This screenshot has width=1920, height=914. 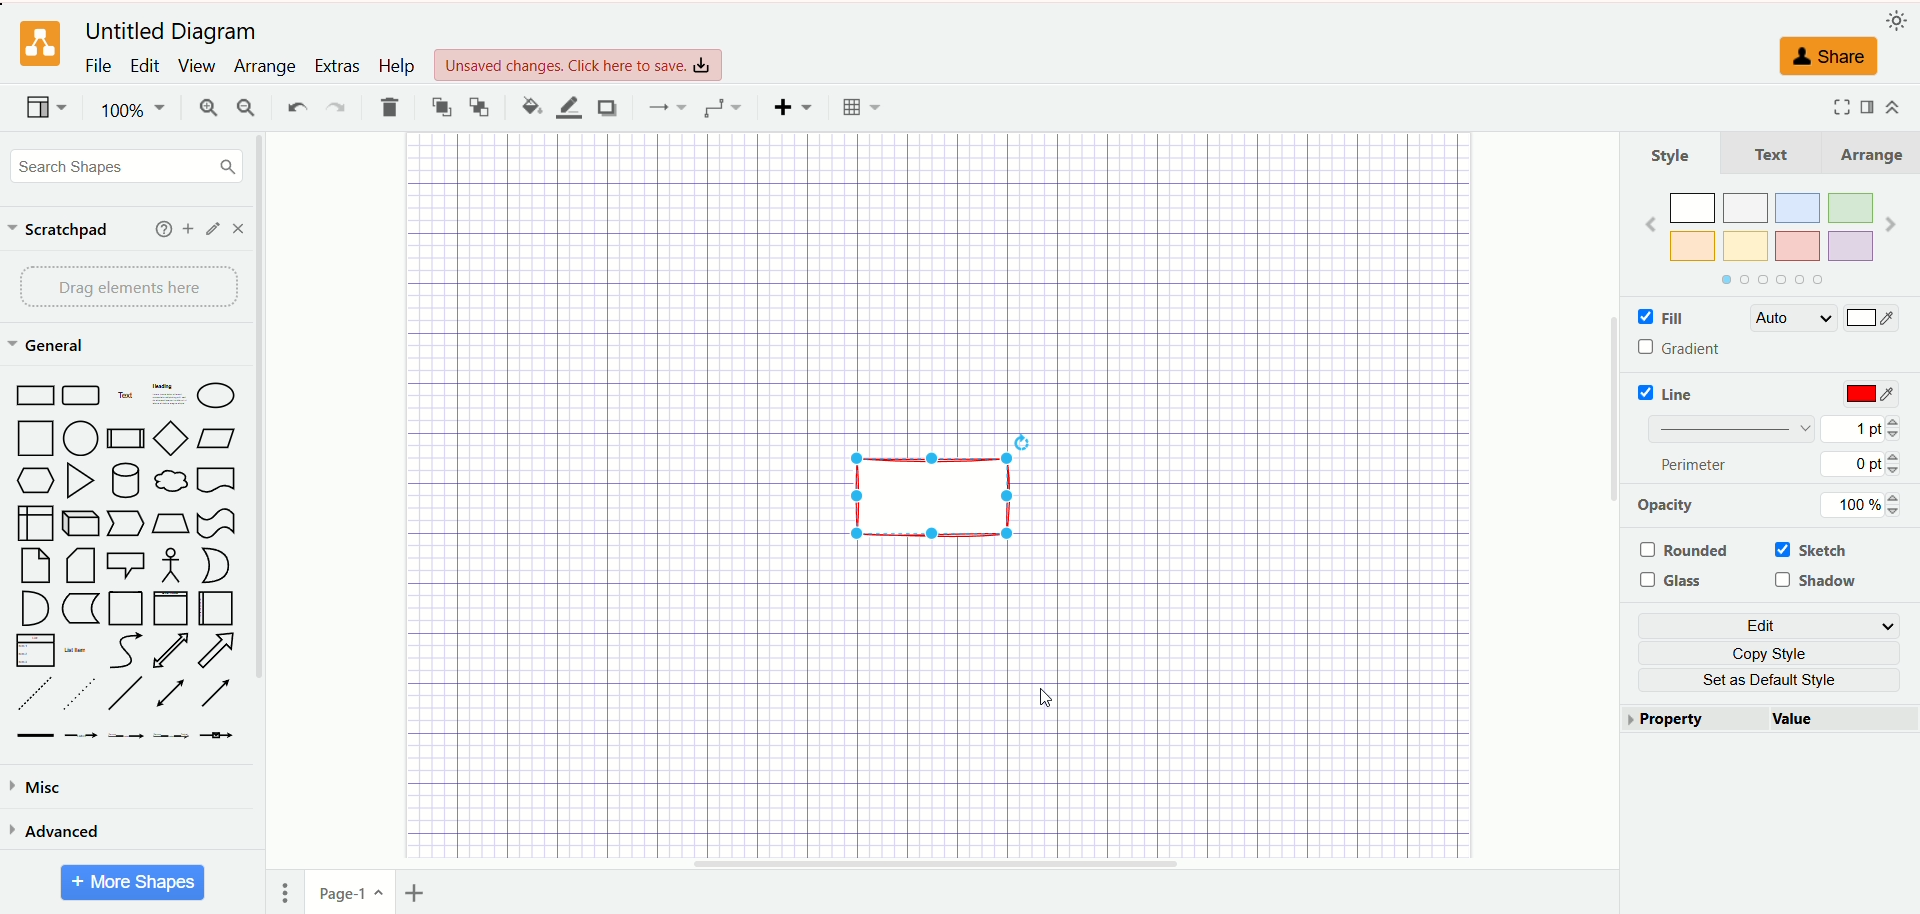 I want to click on opacity, so click(x=1665, y=507).